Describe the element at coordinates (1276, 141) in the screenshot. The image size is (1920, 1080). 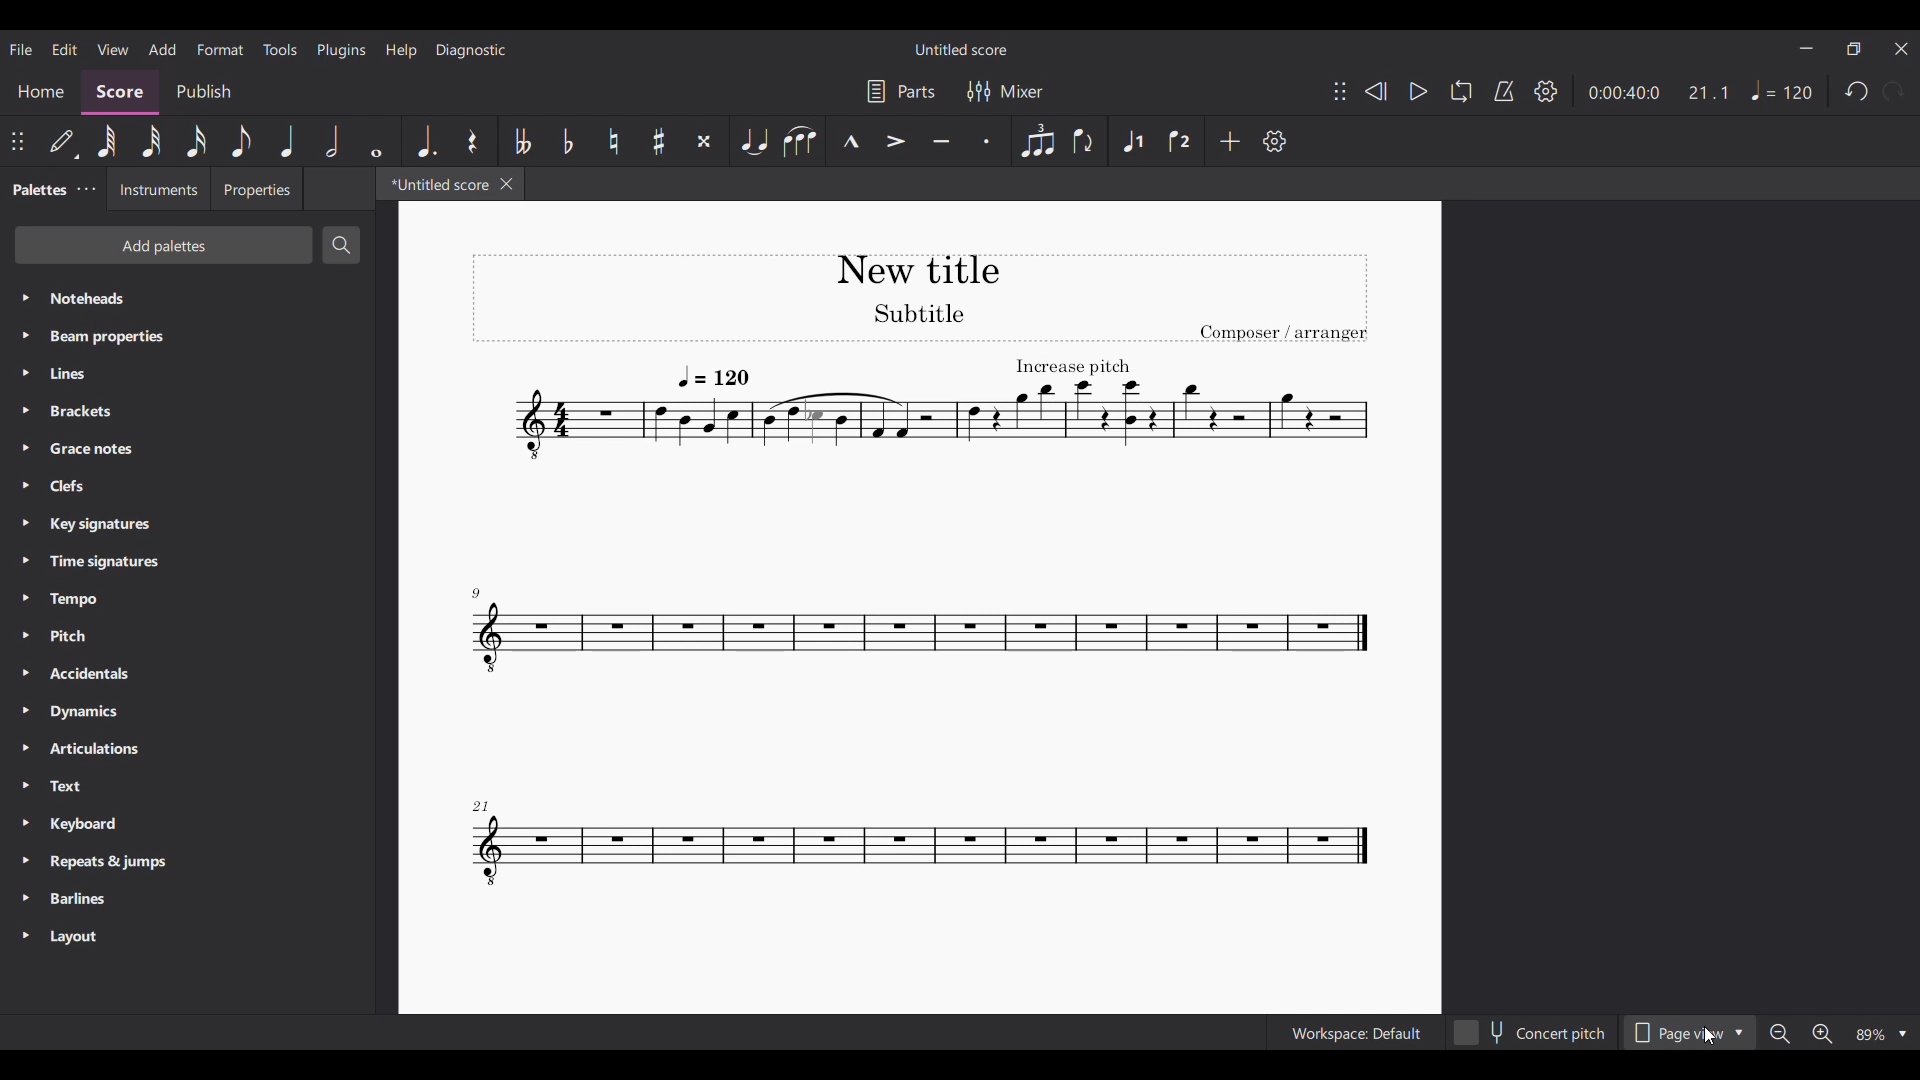
I see `Setting` at that location.